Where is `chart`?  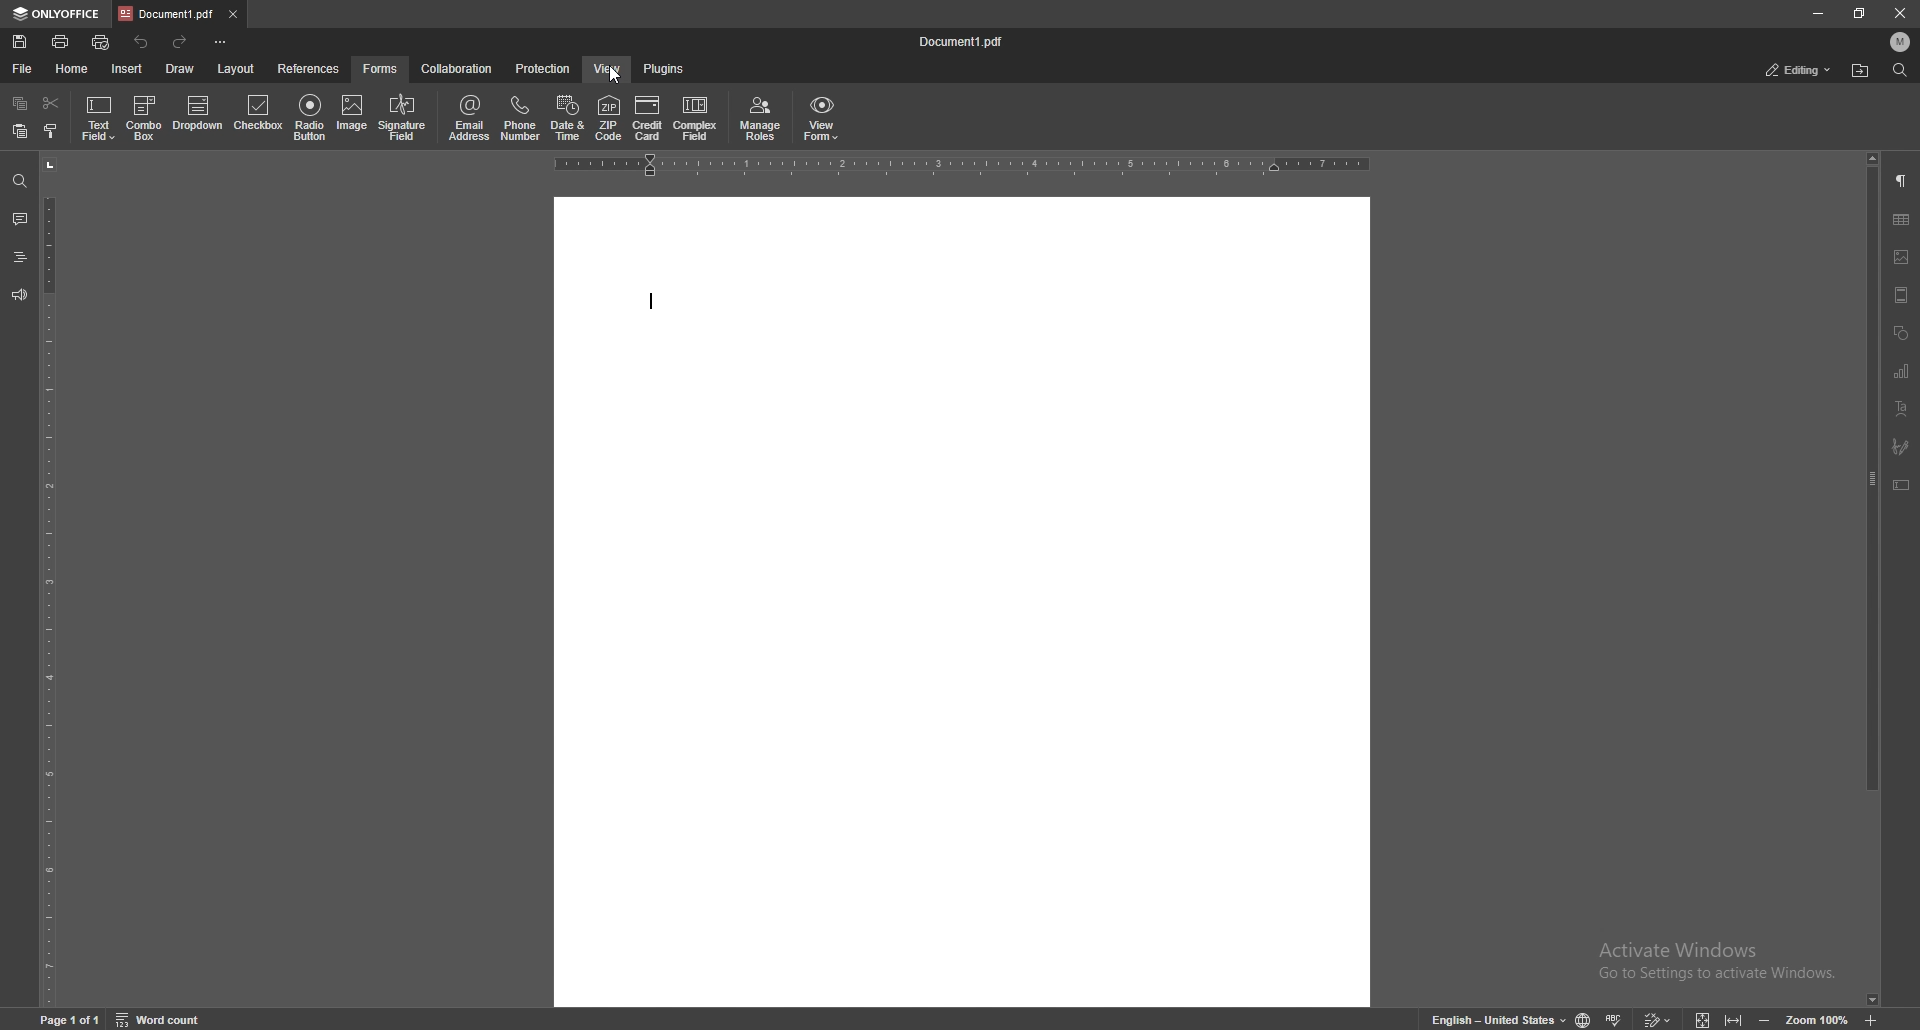 chart is located at coordinates (1903, 373).